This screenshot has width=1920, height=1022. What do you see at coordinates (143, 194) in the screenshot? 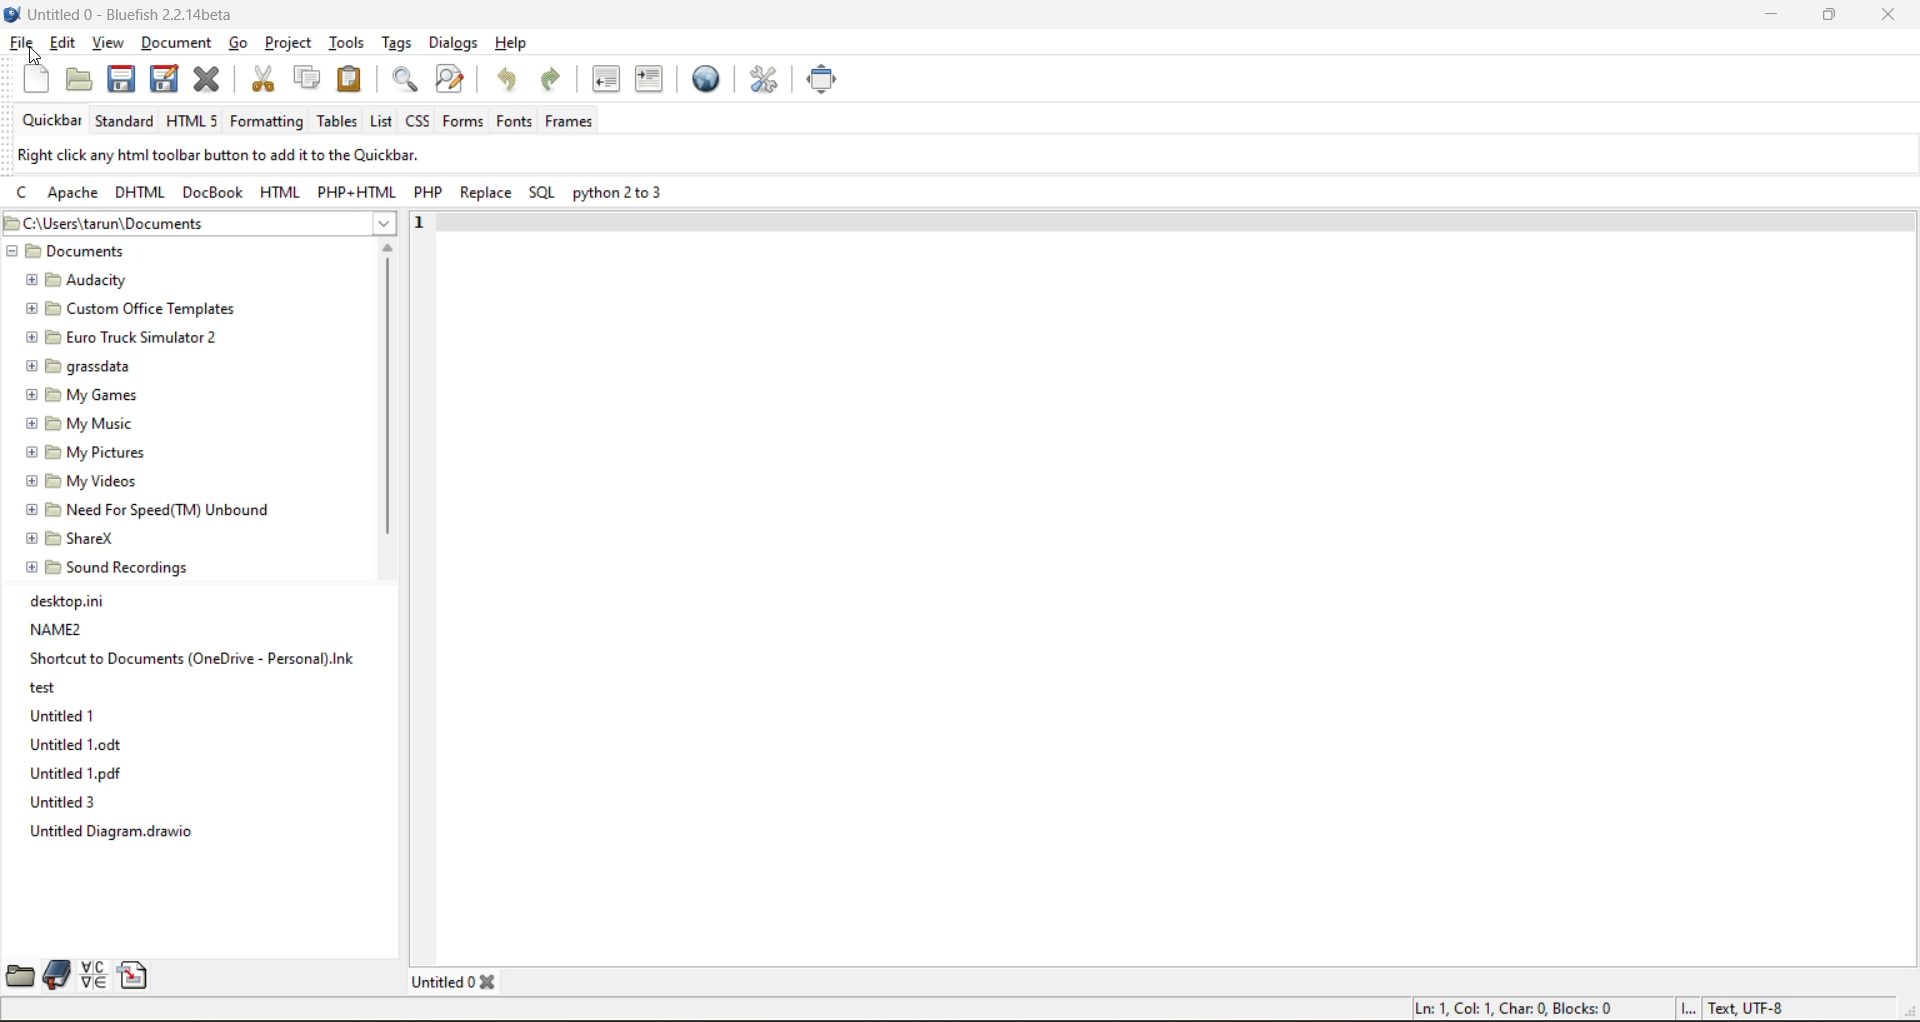
I see `dhtml` at bounding box center [143, 194].